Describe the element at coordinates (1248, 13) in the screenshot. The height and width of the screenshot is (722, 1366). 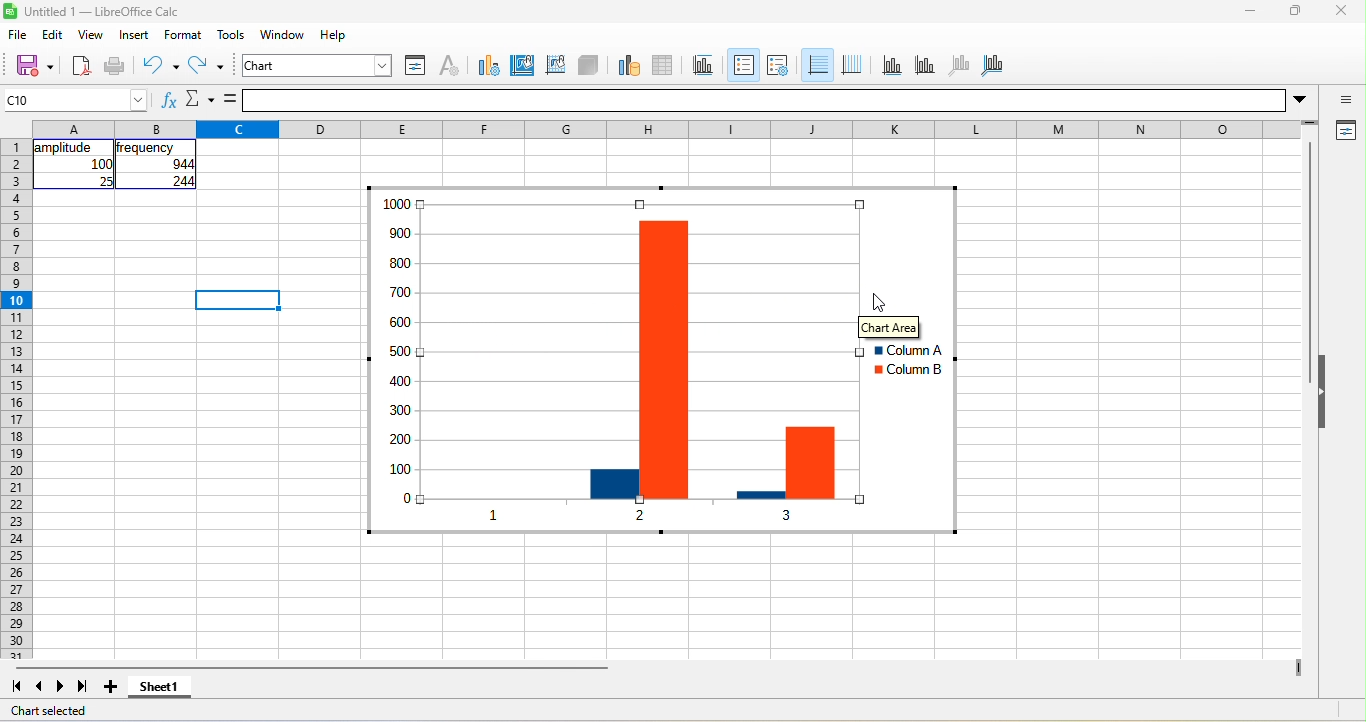
I see `minimize` at that location.